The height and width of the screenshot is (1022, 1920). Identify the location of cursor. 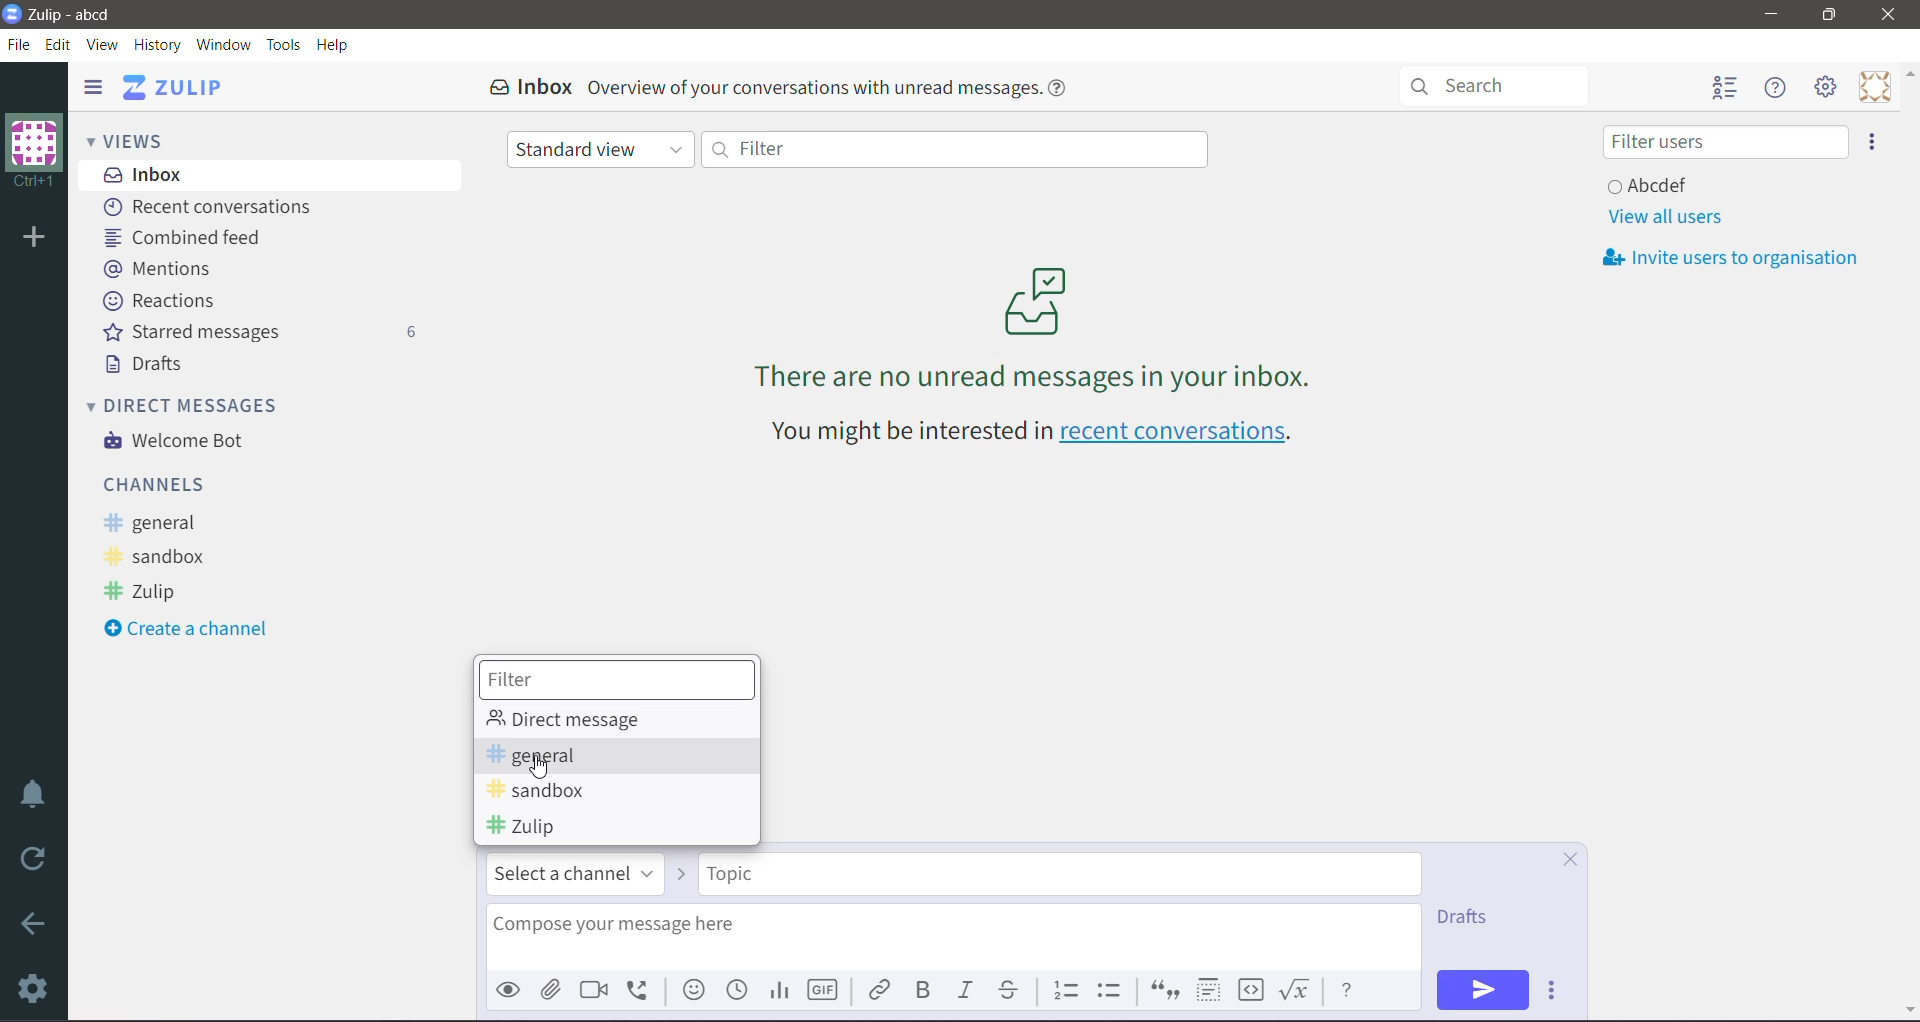
(541, 772).